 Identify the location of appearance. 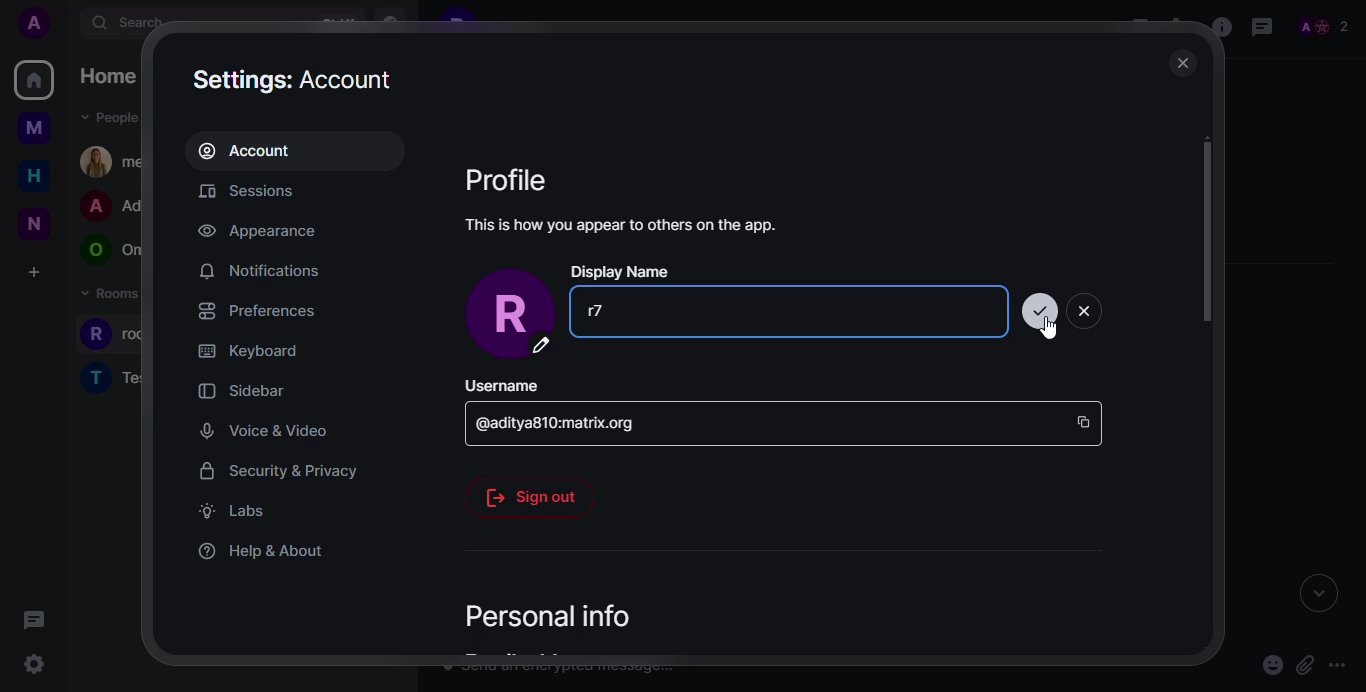
(258, 231).